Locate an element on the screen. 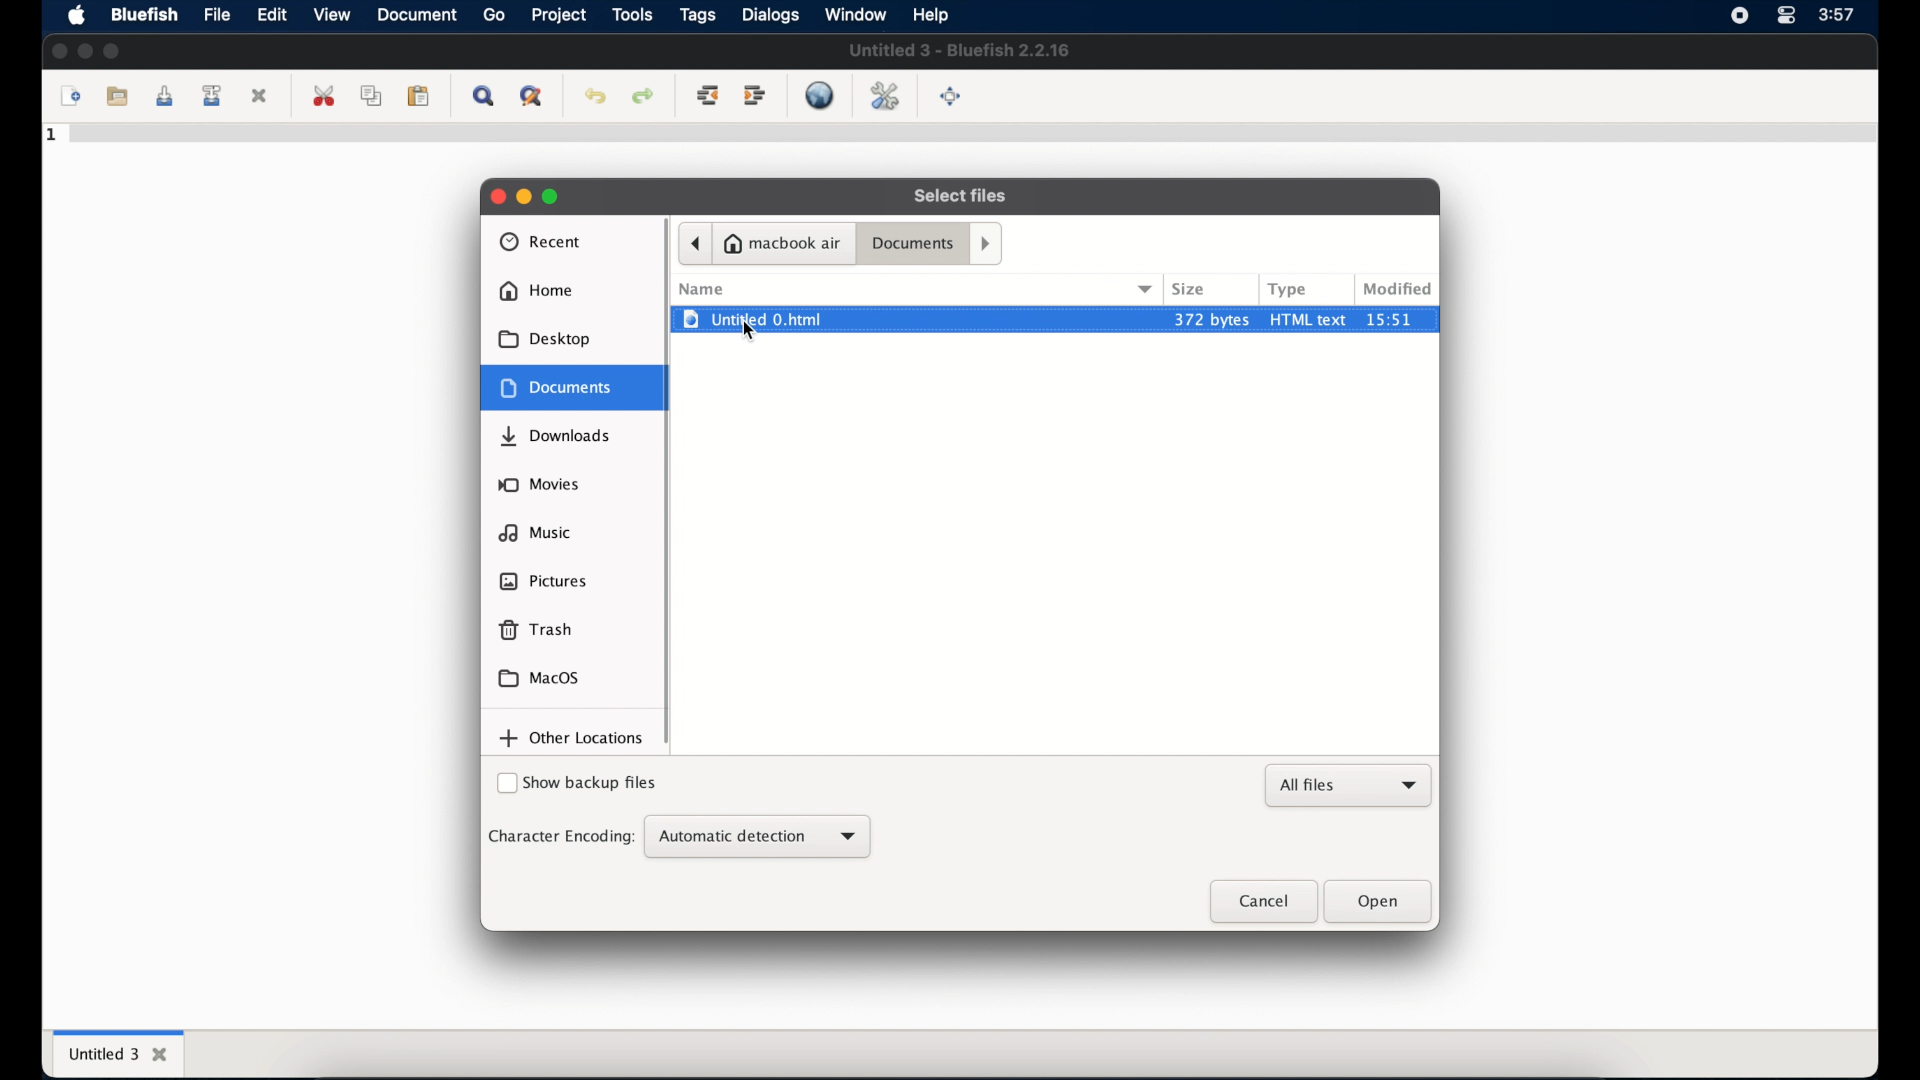  open is located at coordinates (115, 94).